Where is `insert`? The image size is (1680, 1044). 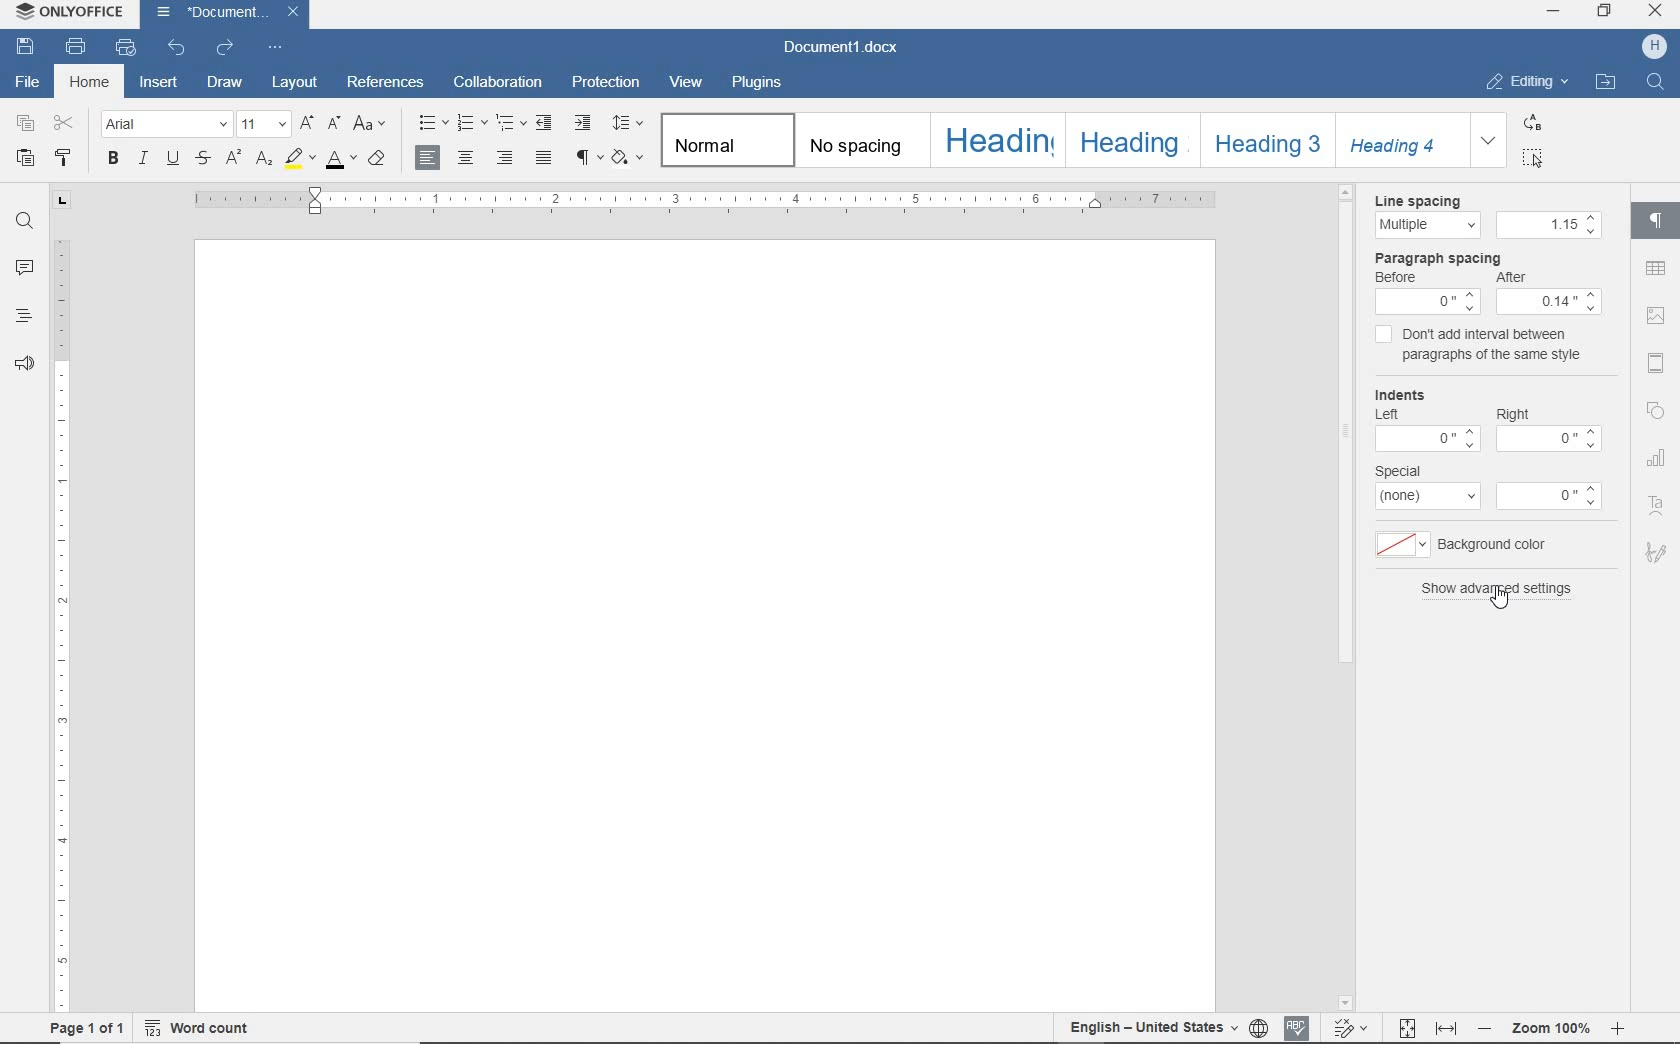
insert is located at coordinates (160, 83).